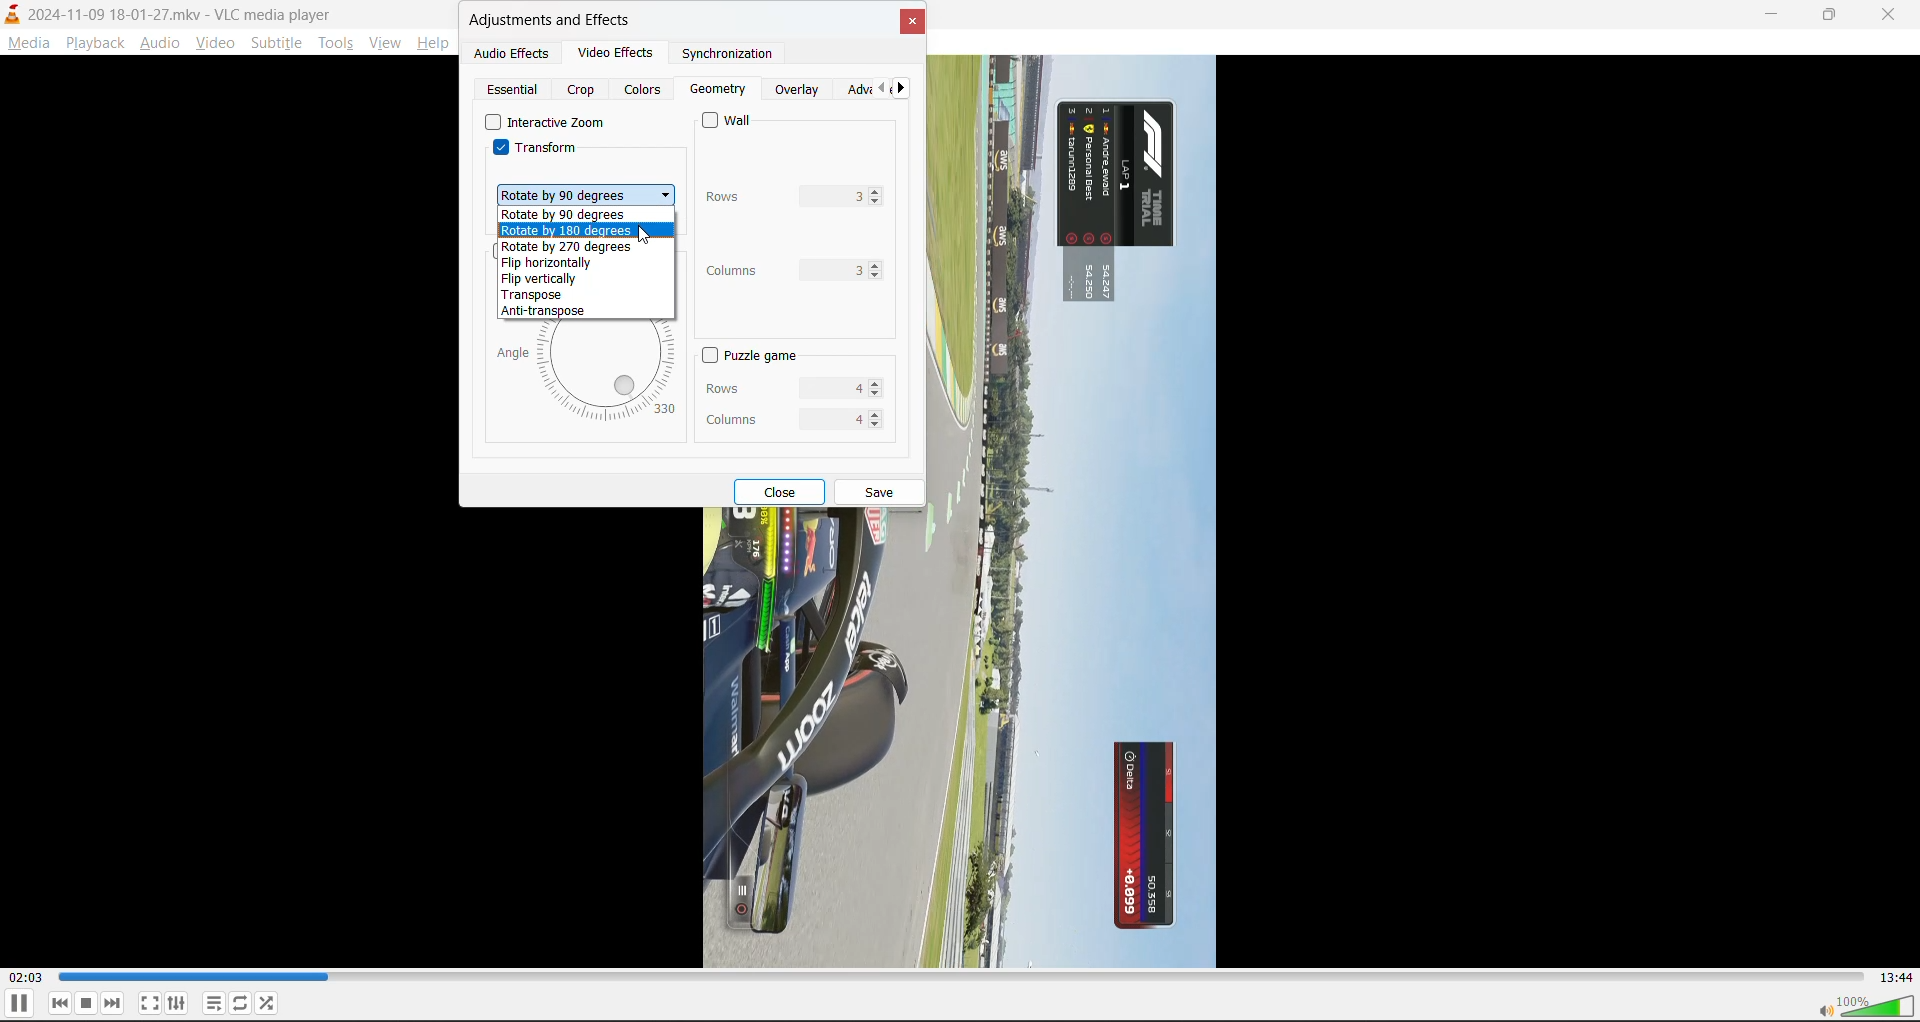 The width and height of the screenshot is (1920, 1022). What do you see at coordinates (88, 1003) in the screenshot?
I see `stop` at bounding box center [88, 1003].